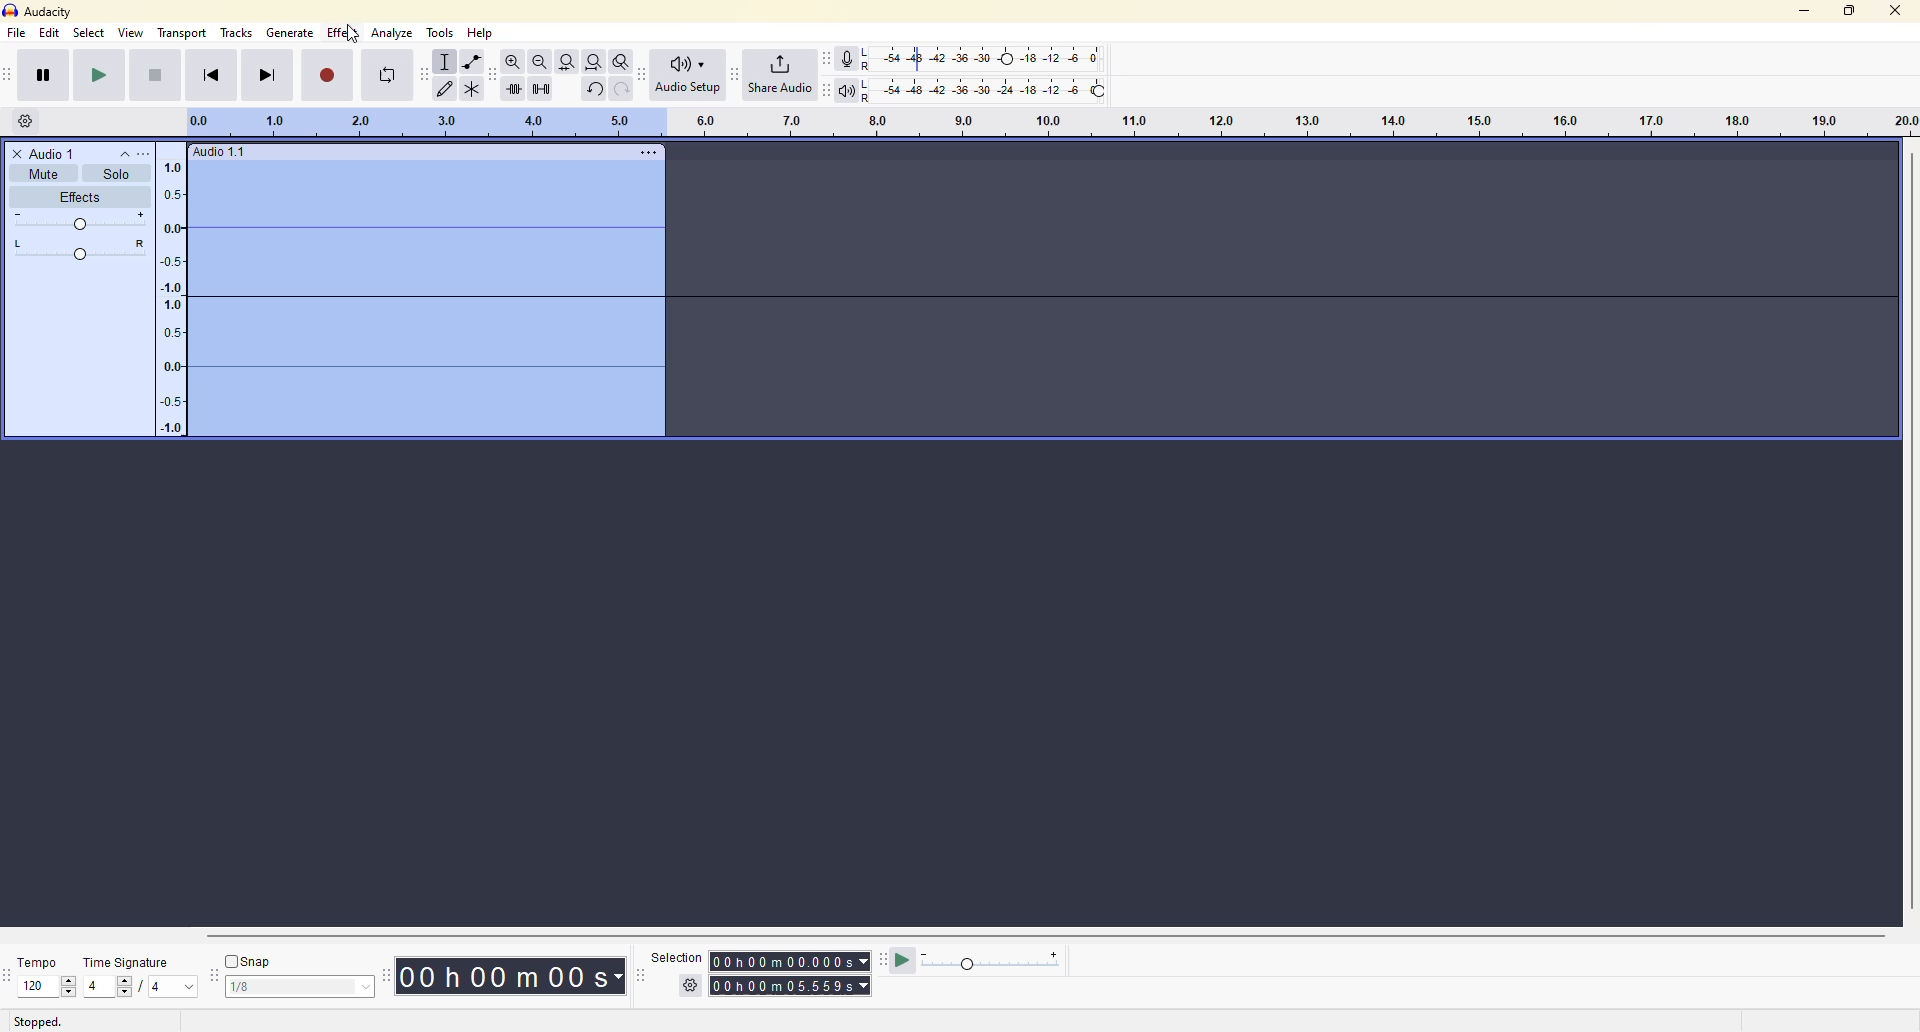 Image resolution: width=1920 pixels, height=1032 pixels. What do you see at coordinates (94, 986) in the screenshot?
I see `4` at bounding box center [94, 986].